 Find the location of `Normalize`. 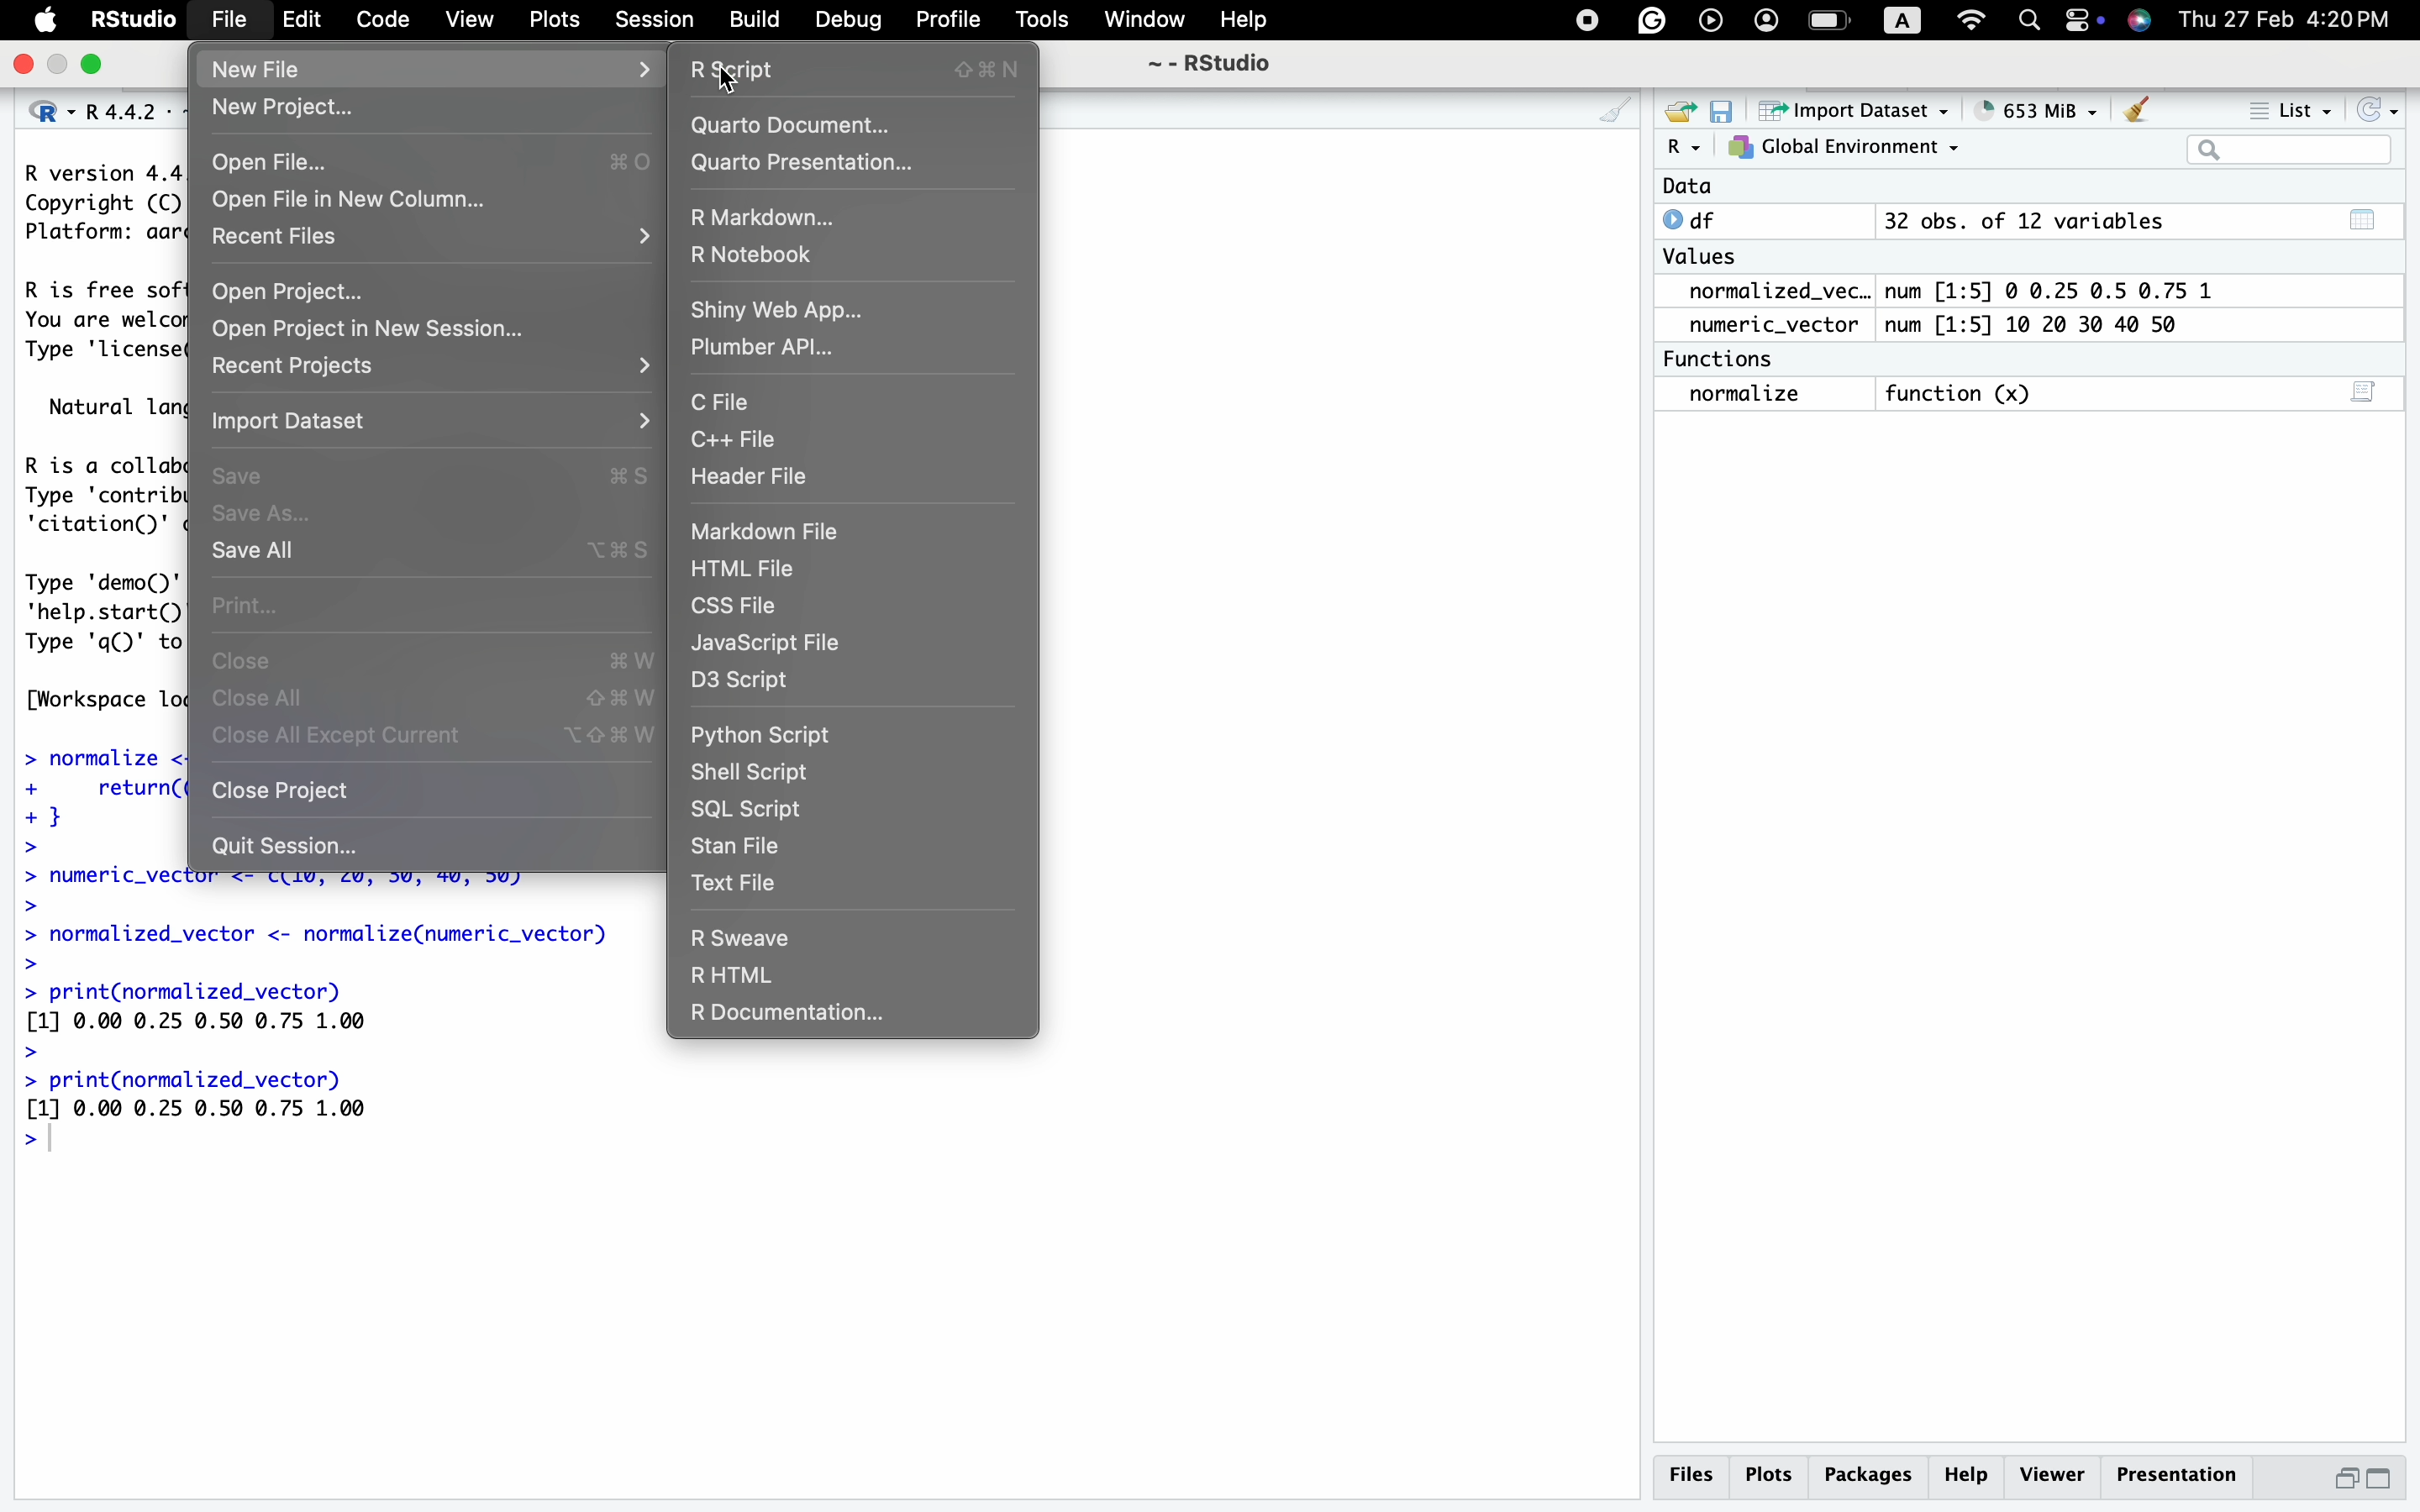

Normalize is located at coordinates (1748, 395).